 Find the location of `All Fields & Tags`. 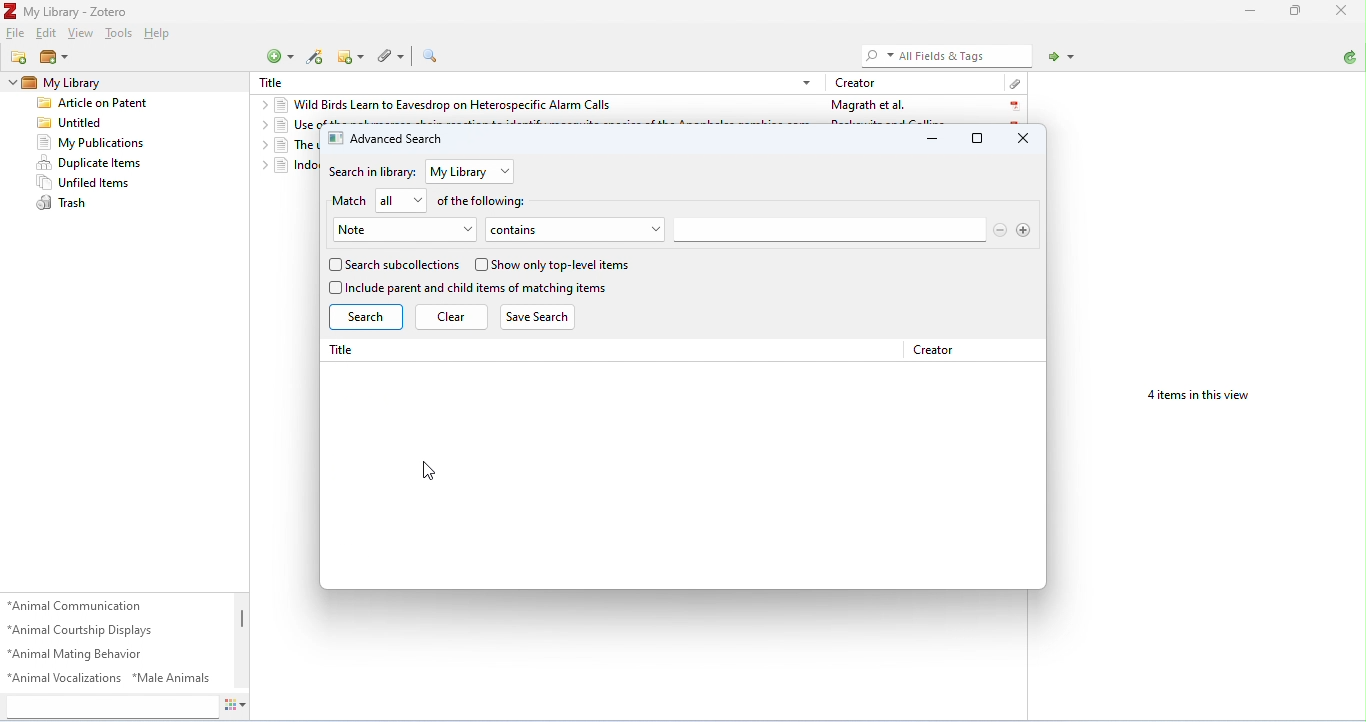

All Fields & Tags is located at coordinates (939, 55).